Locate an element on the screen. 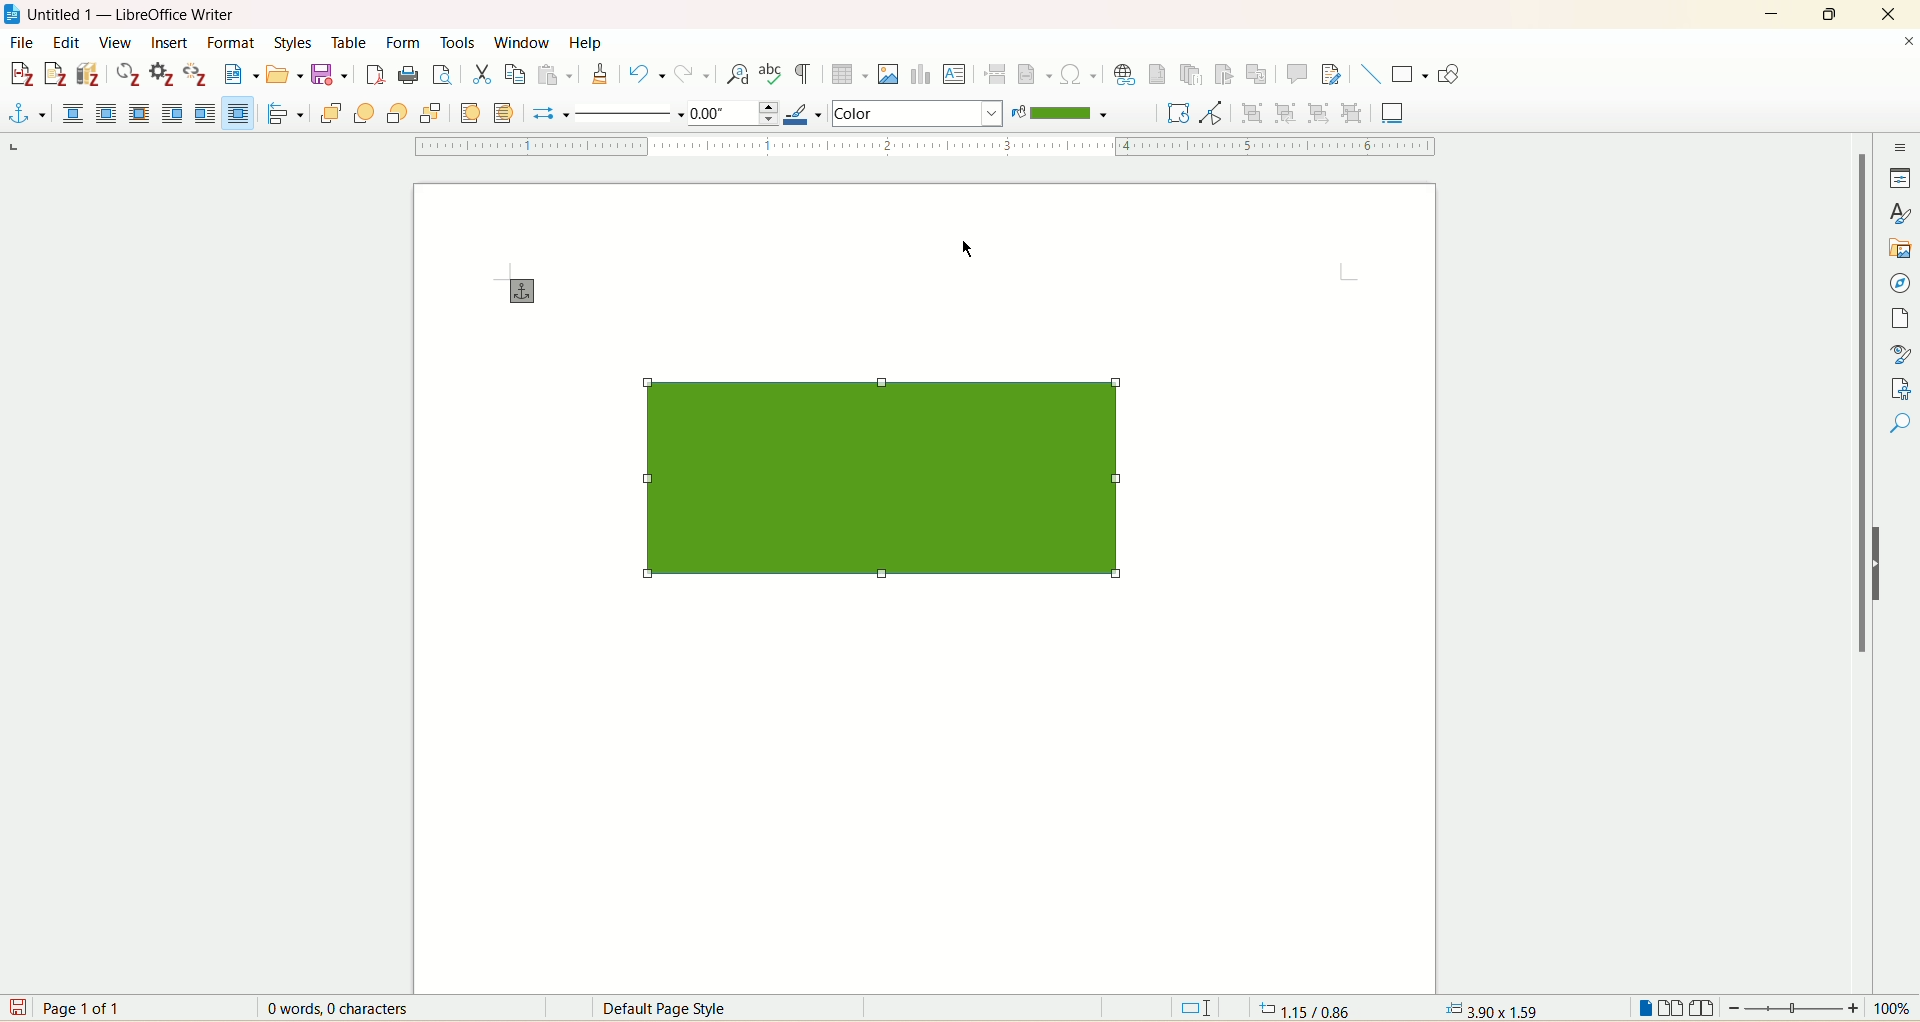 This screenshot has width=1920, height=1022. insert bookmark is located at coordinates (1231, 75).